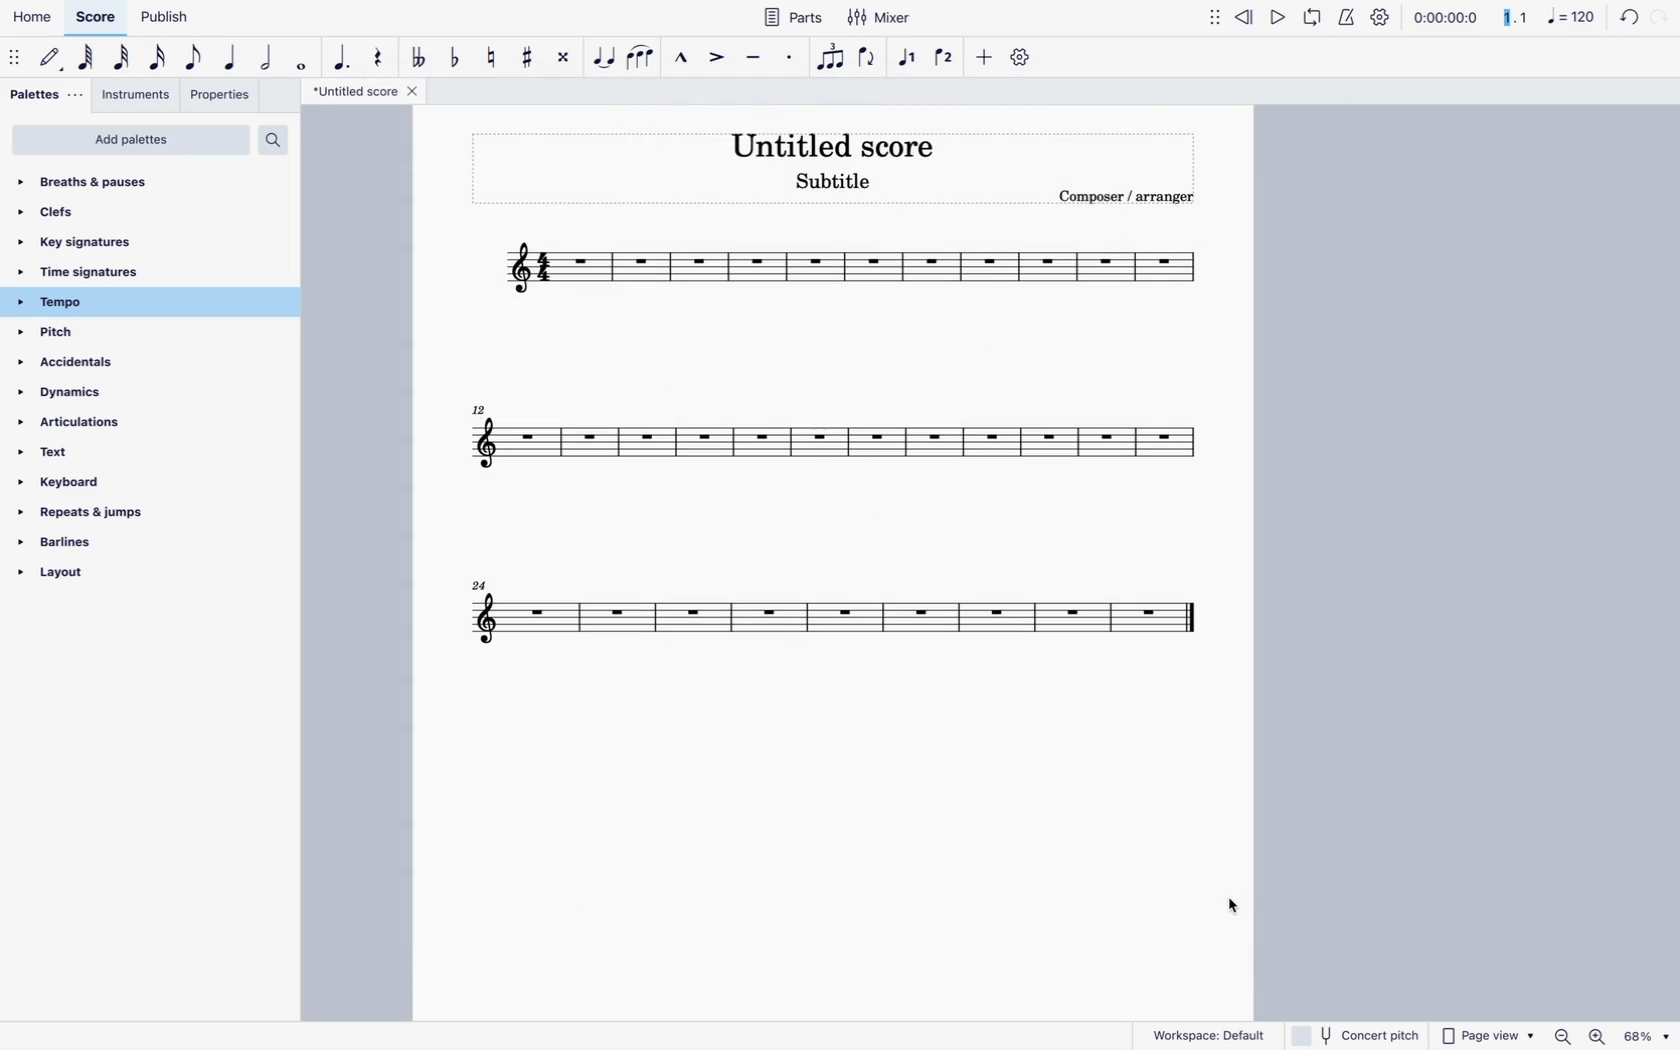 The height and width of the screenshot is (1050, 1680). What do you see at coordinates (983, 61) in the screenshot?
I see `more` at bounding box center [983, 61].